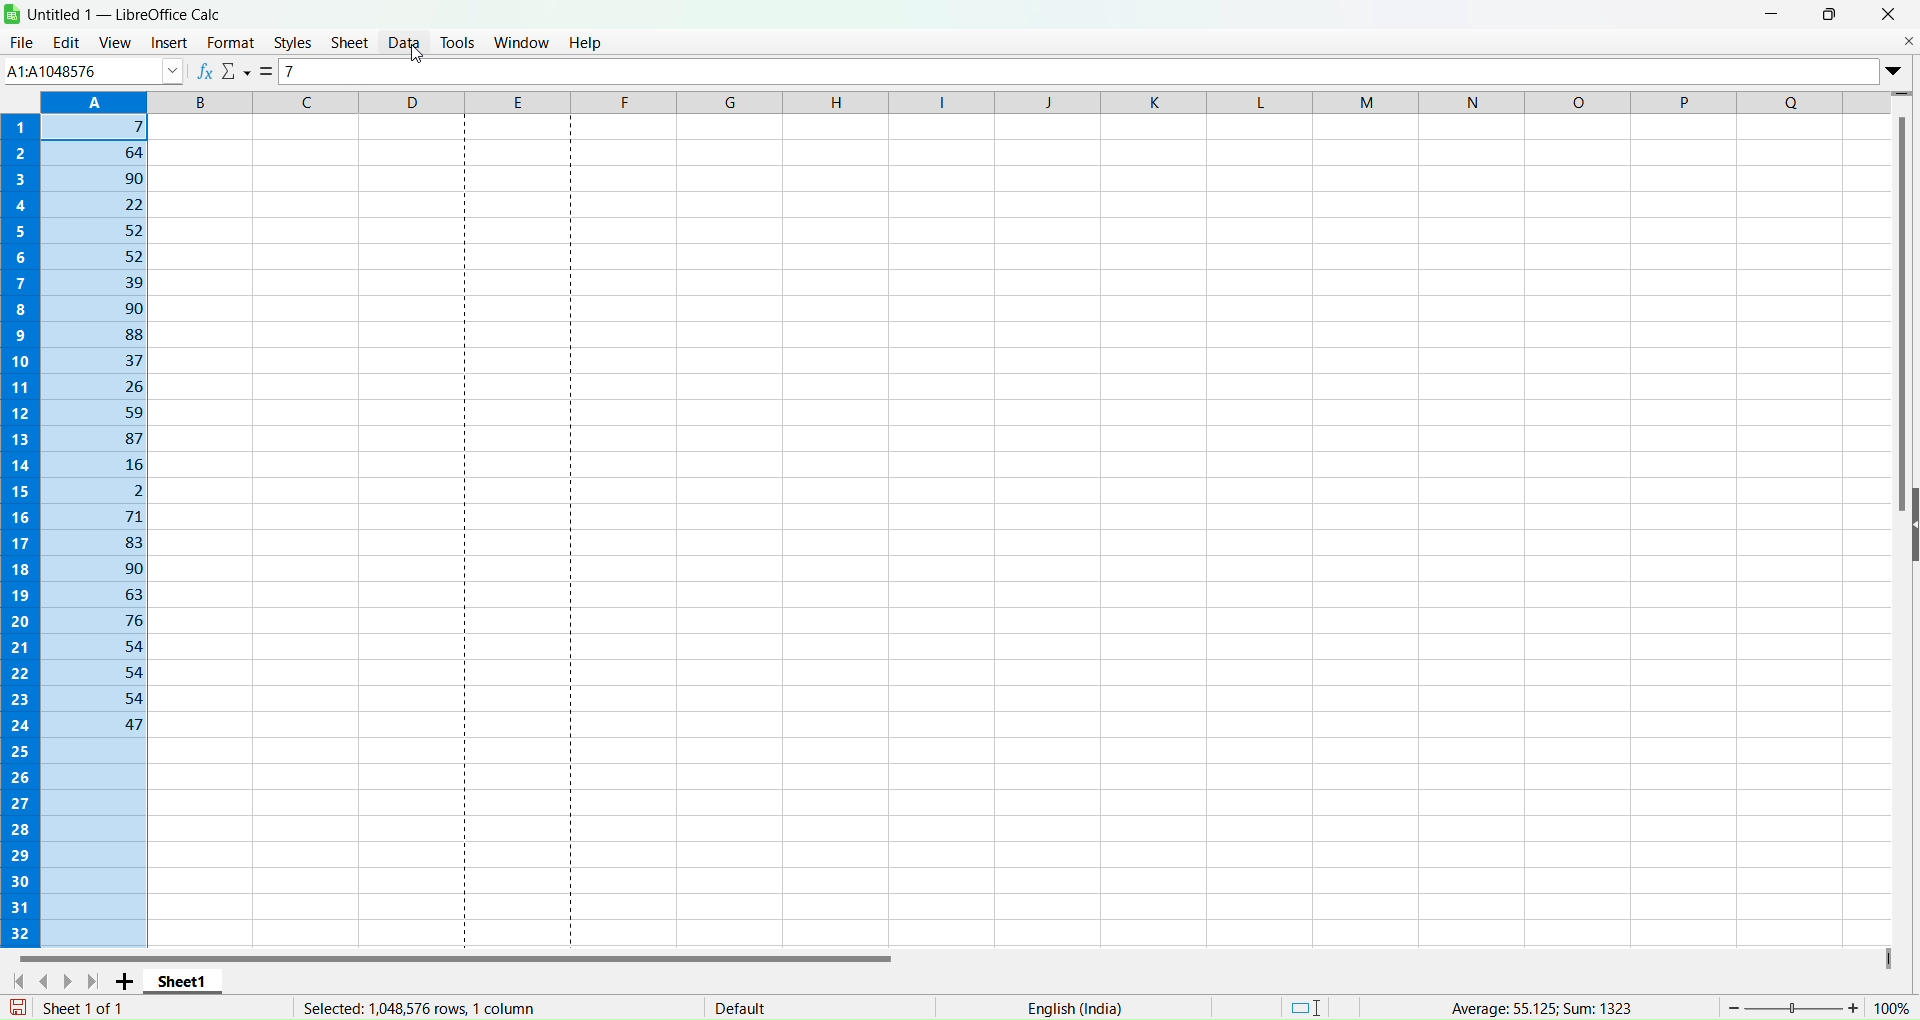 The width and height of the screenshot is (1920, 1020). I want to click on Format, so click(231, 42).